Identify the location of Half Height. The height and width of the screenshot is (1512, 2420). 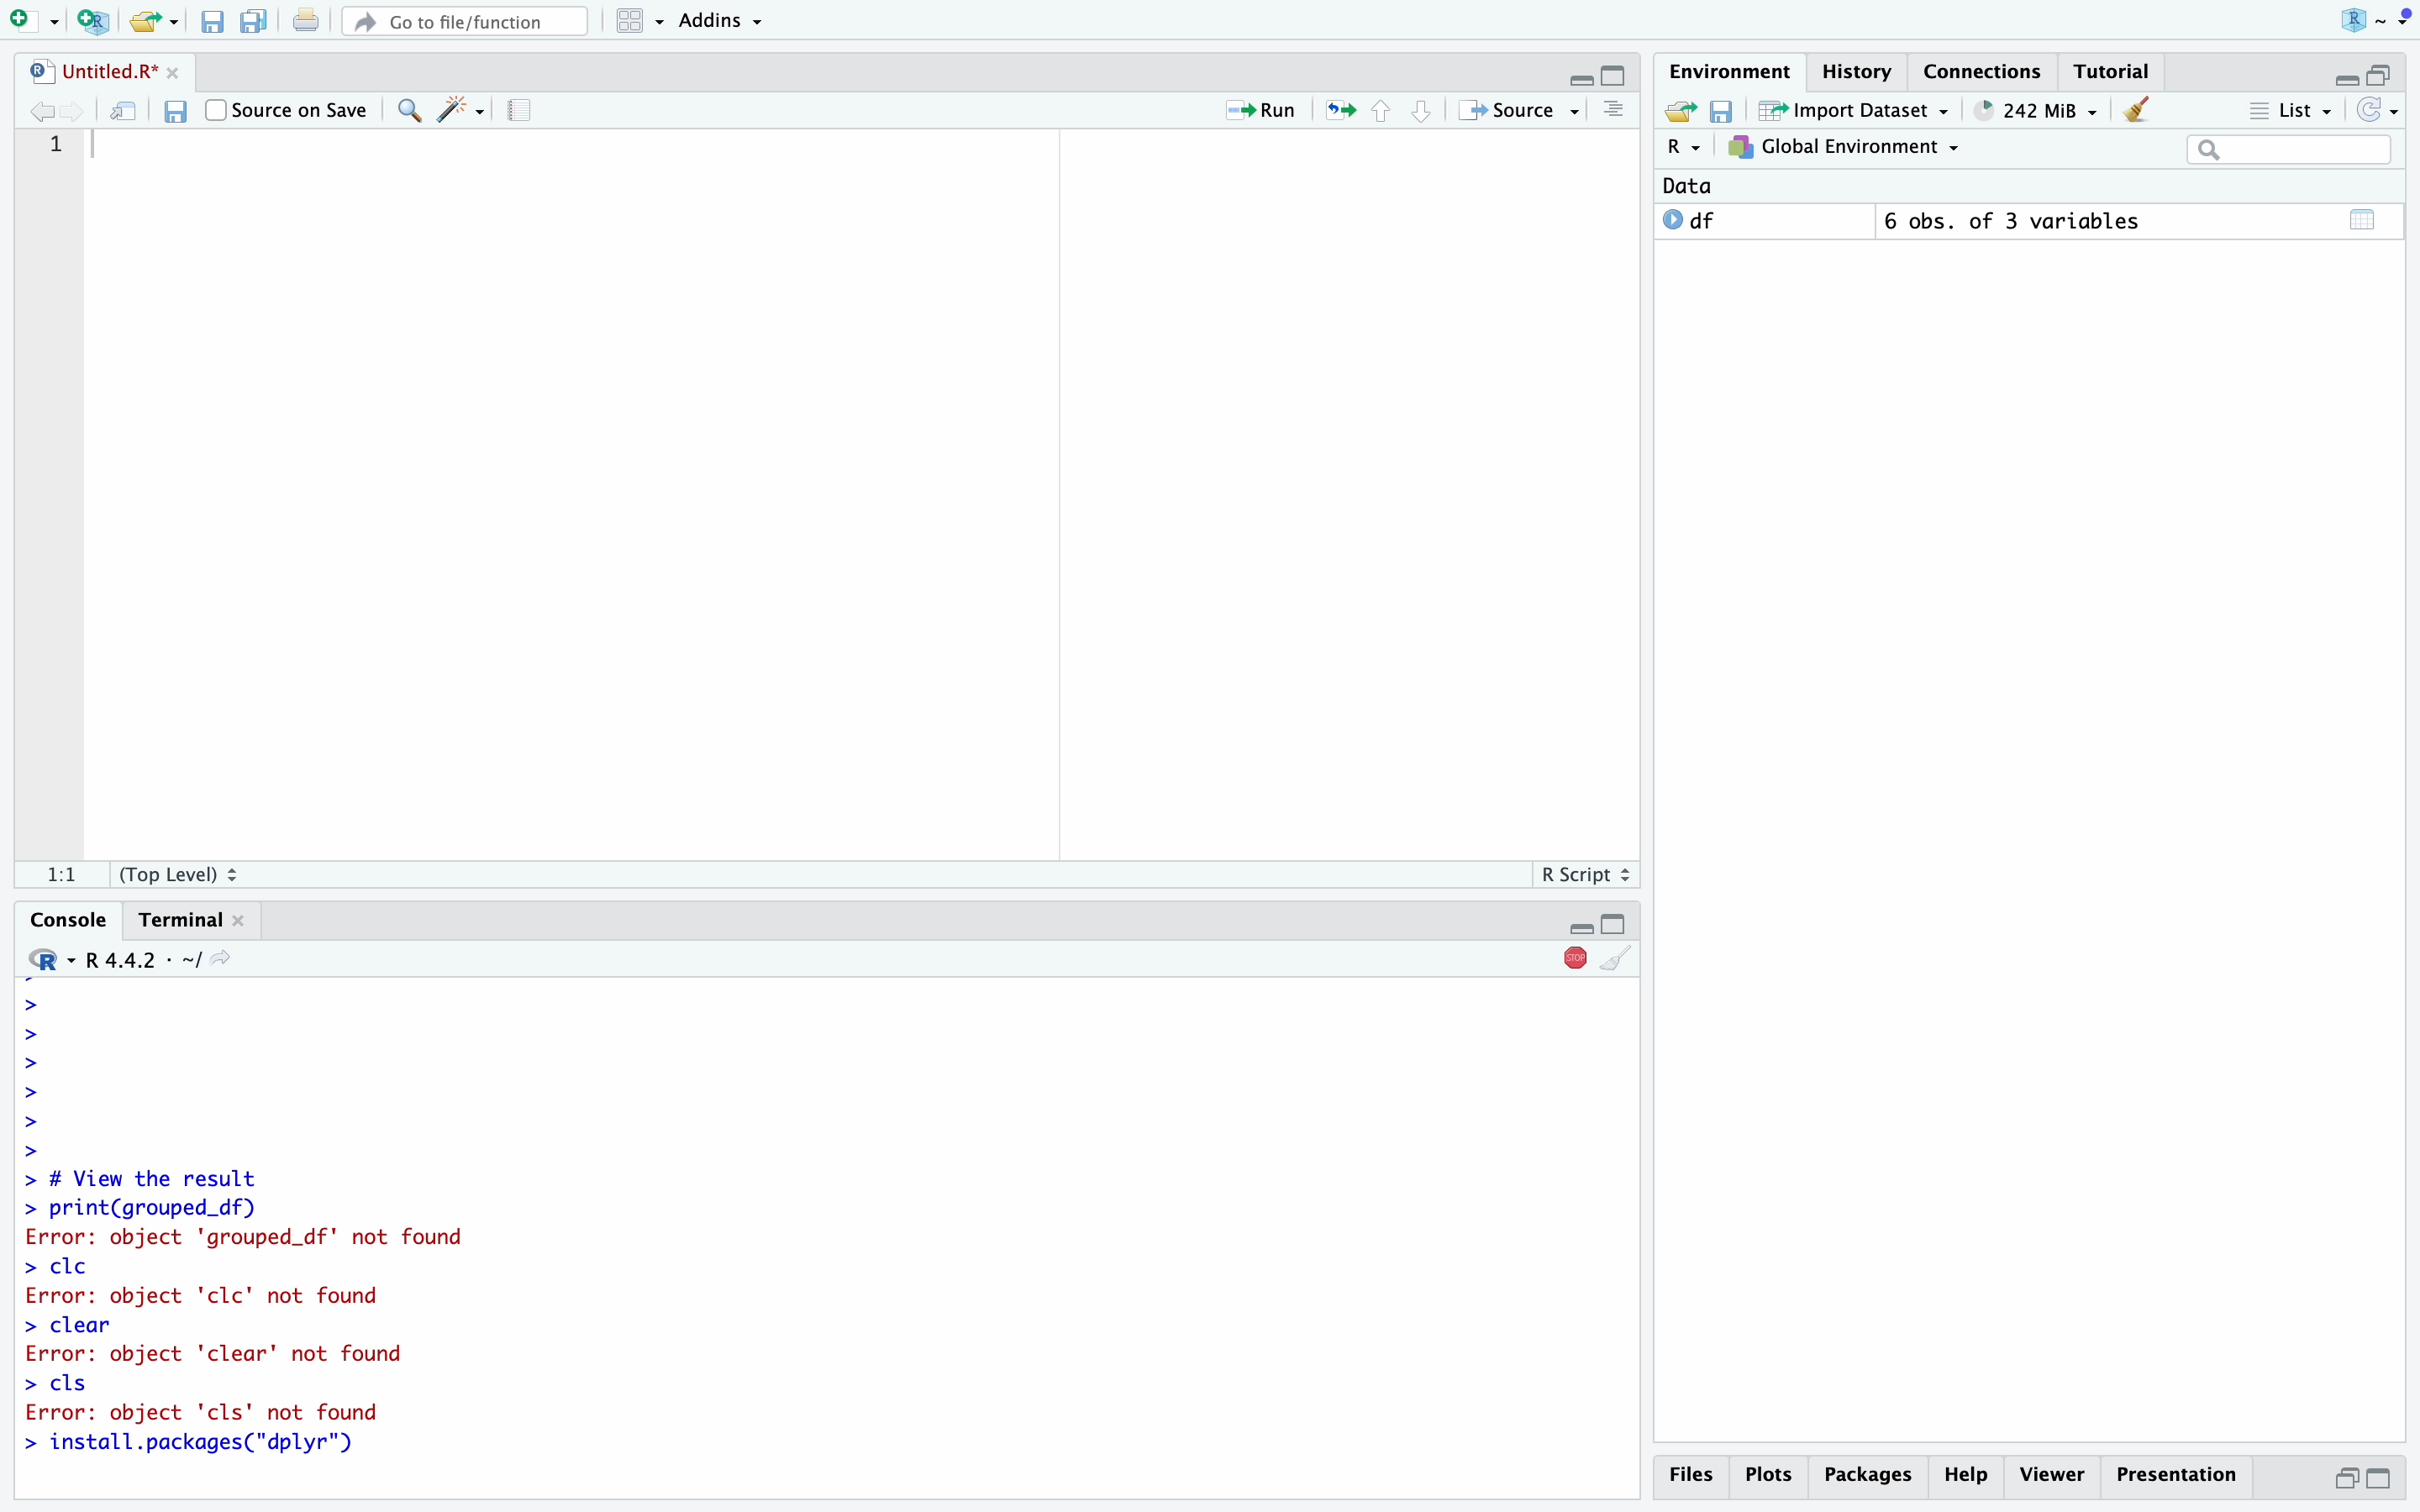
(2342, 1477).